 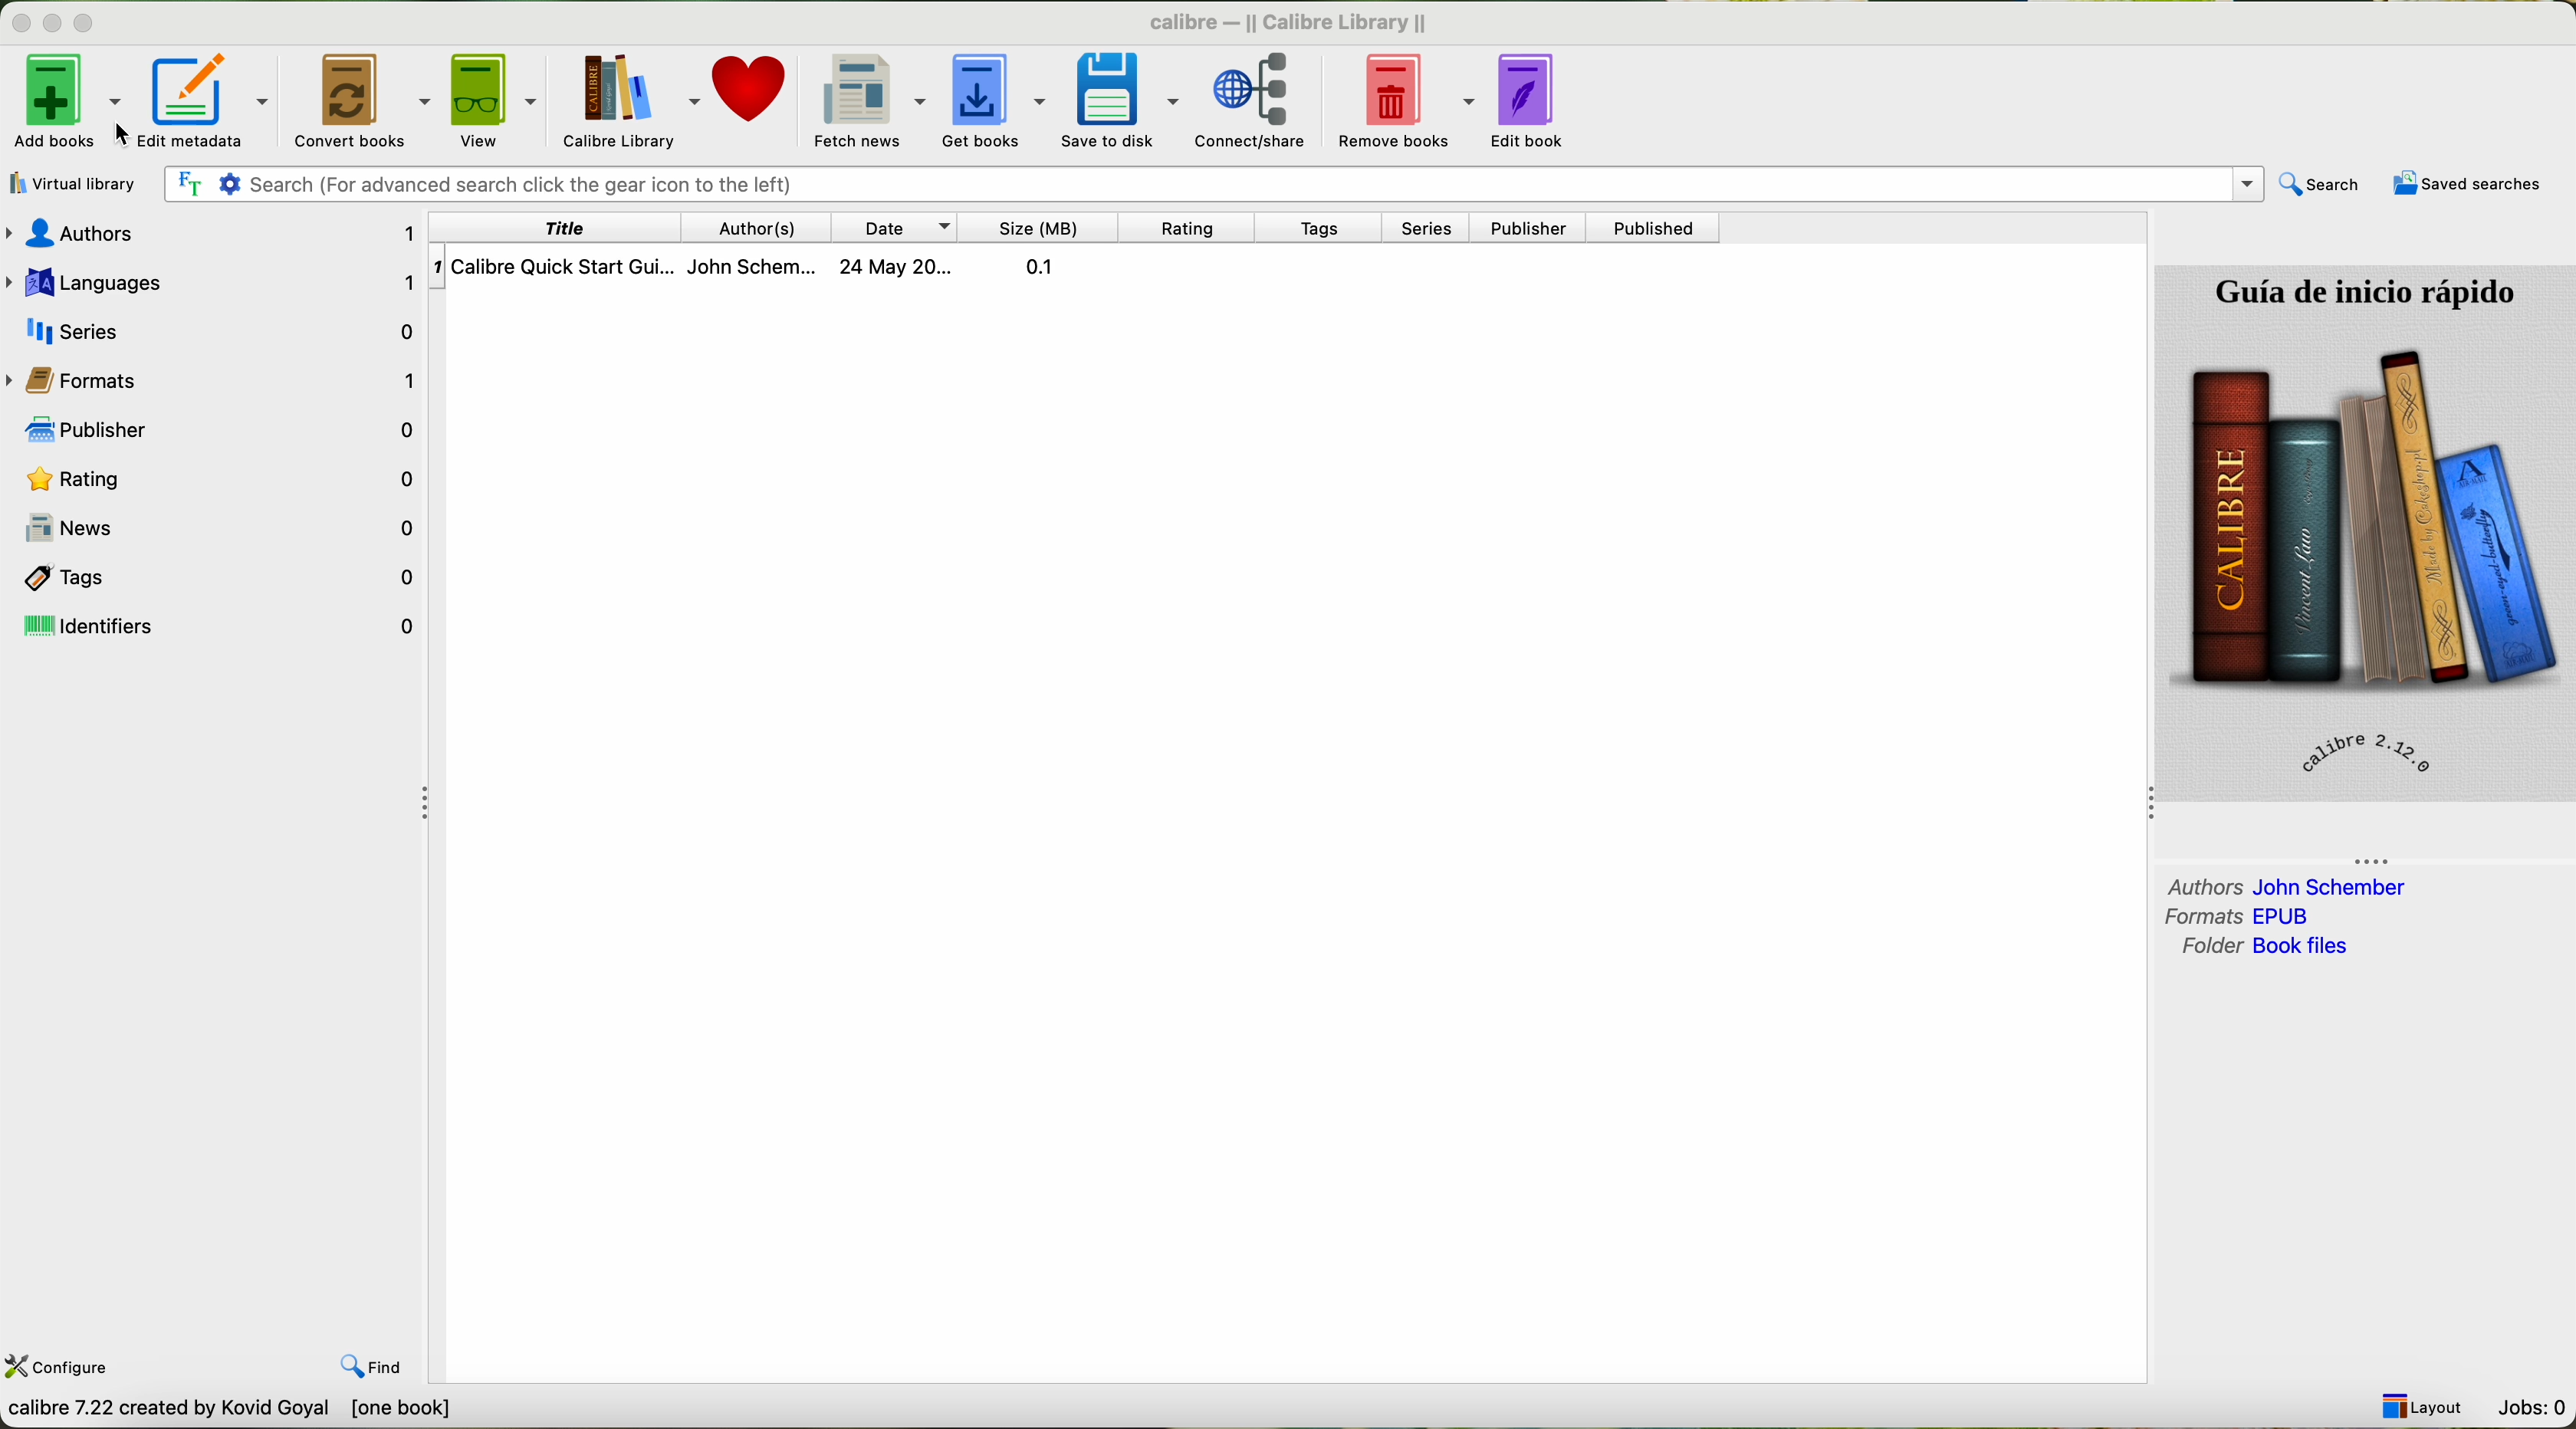 What do you see at coordinates (74, 184) in the screenshot?
I see `virtual library` at bounding box center [74, 184].